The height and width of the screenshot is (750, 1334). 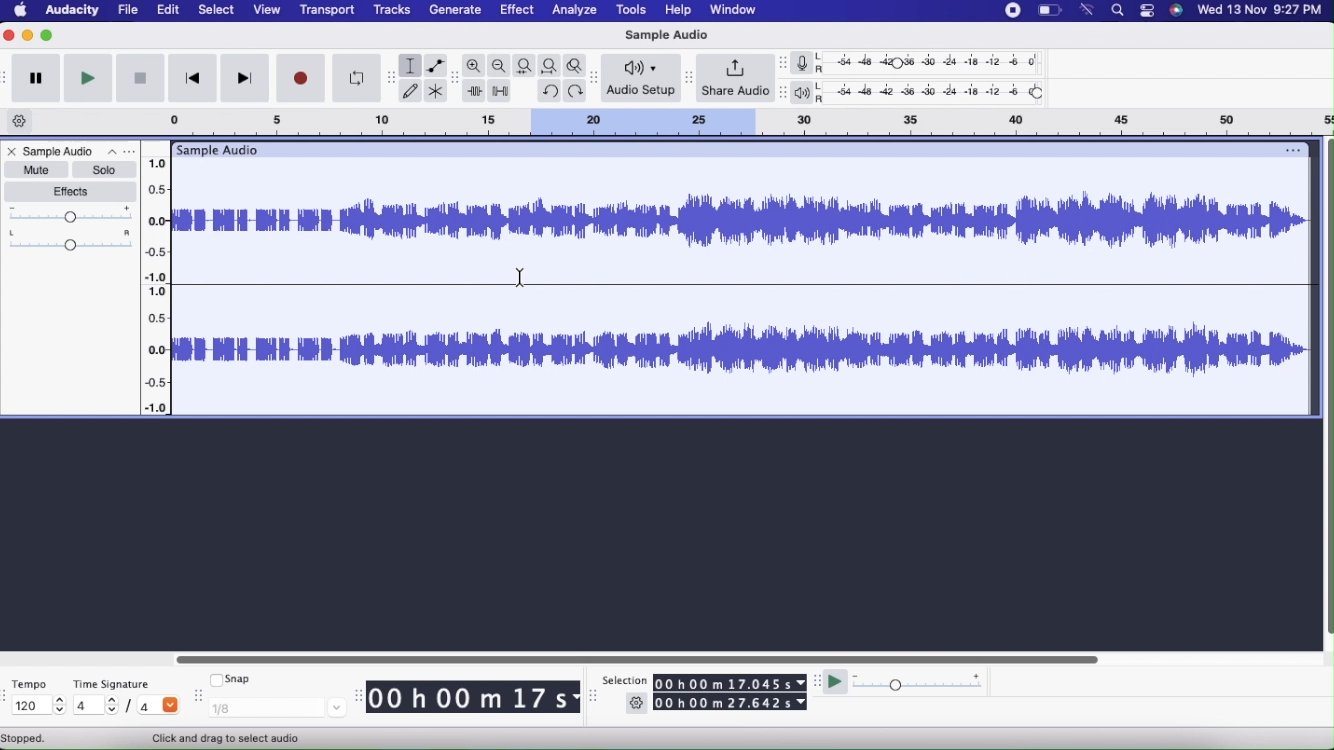 I want to click on Silence audio selection, so click(x=502, y=92).